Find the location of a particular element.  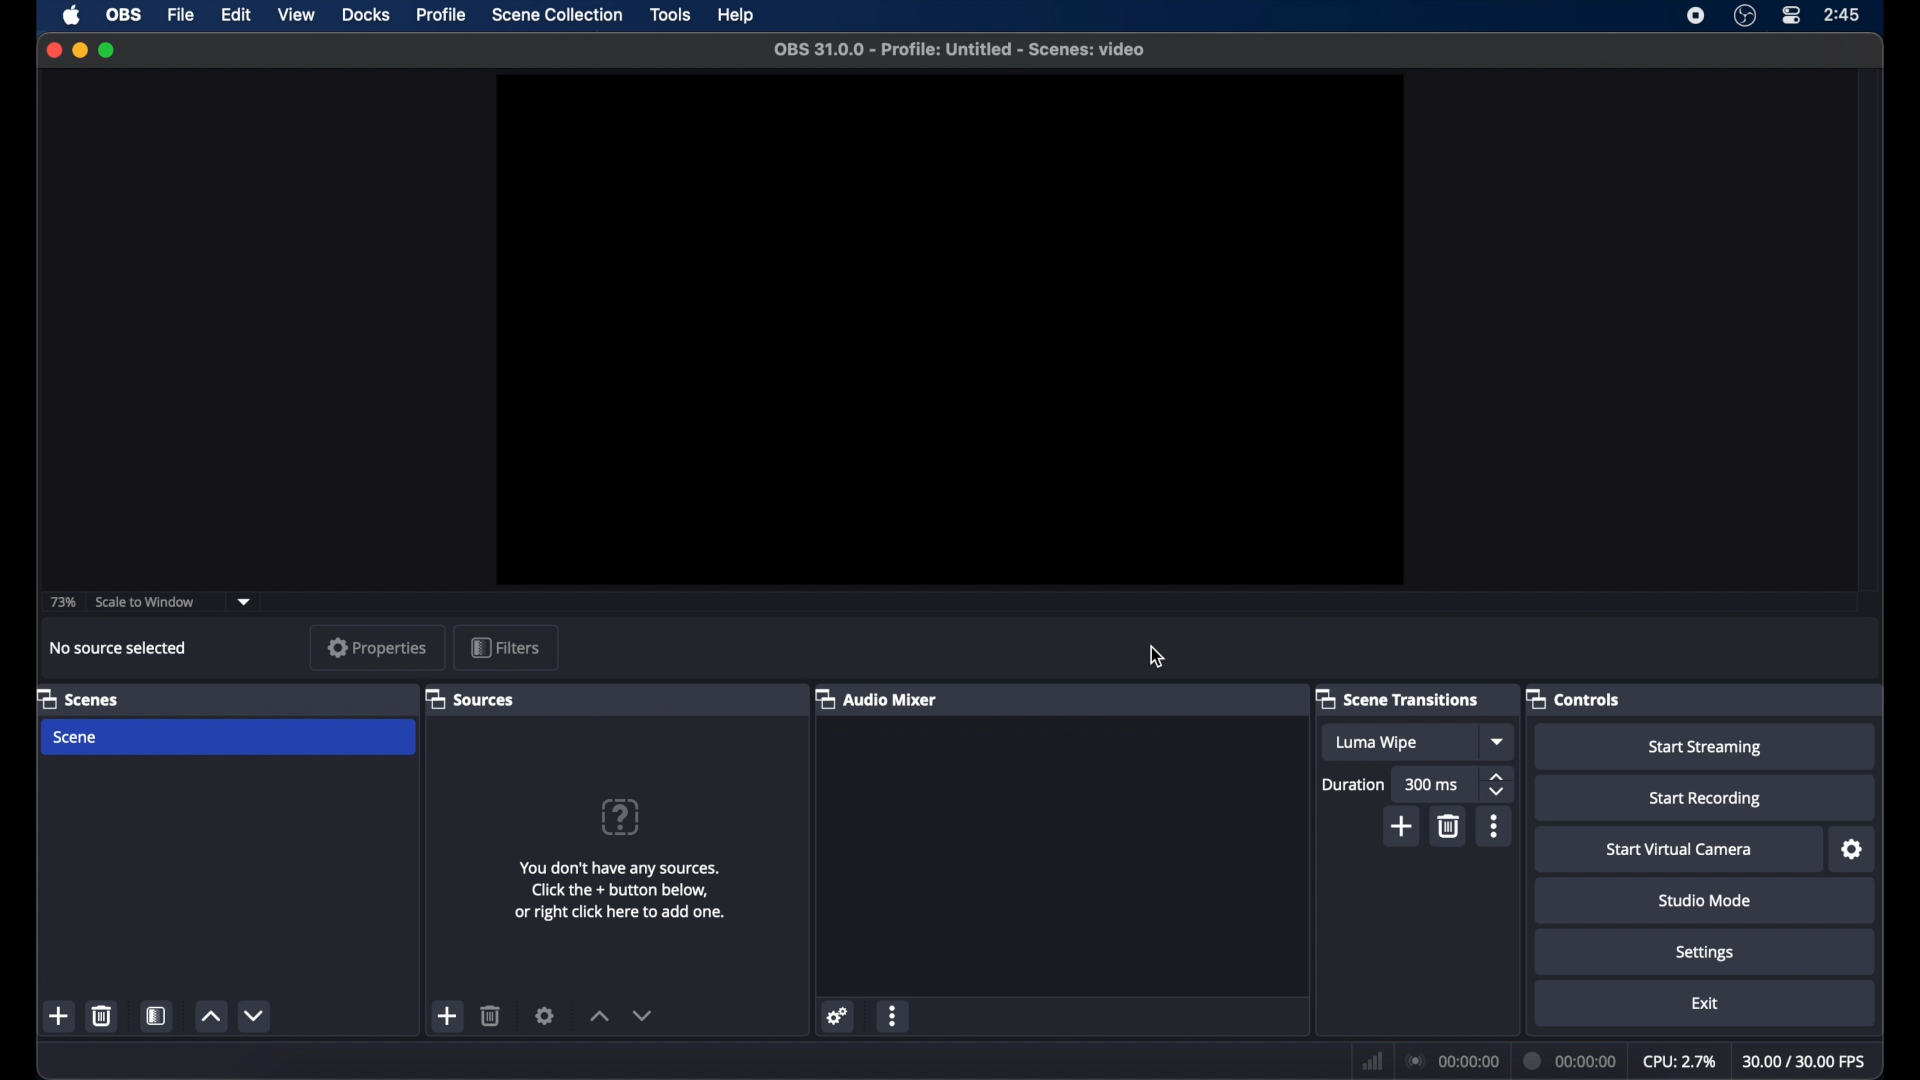

control center is located at coordinates (1793, 16).